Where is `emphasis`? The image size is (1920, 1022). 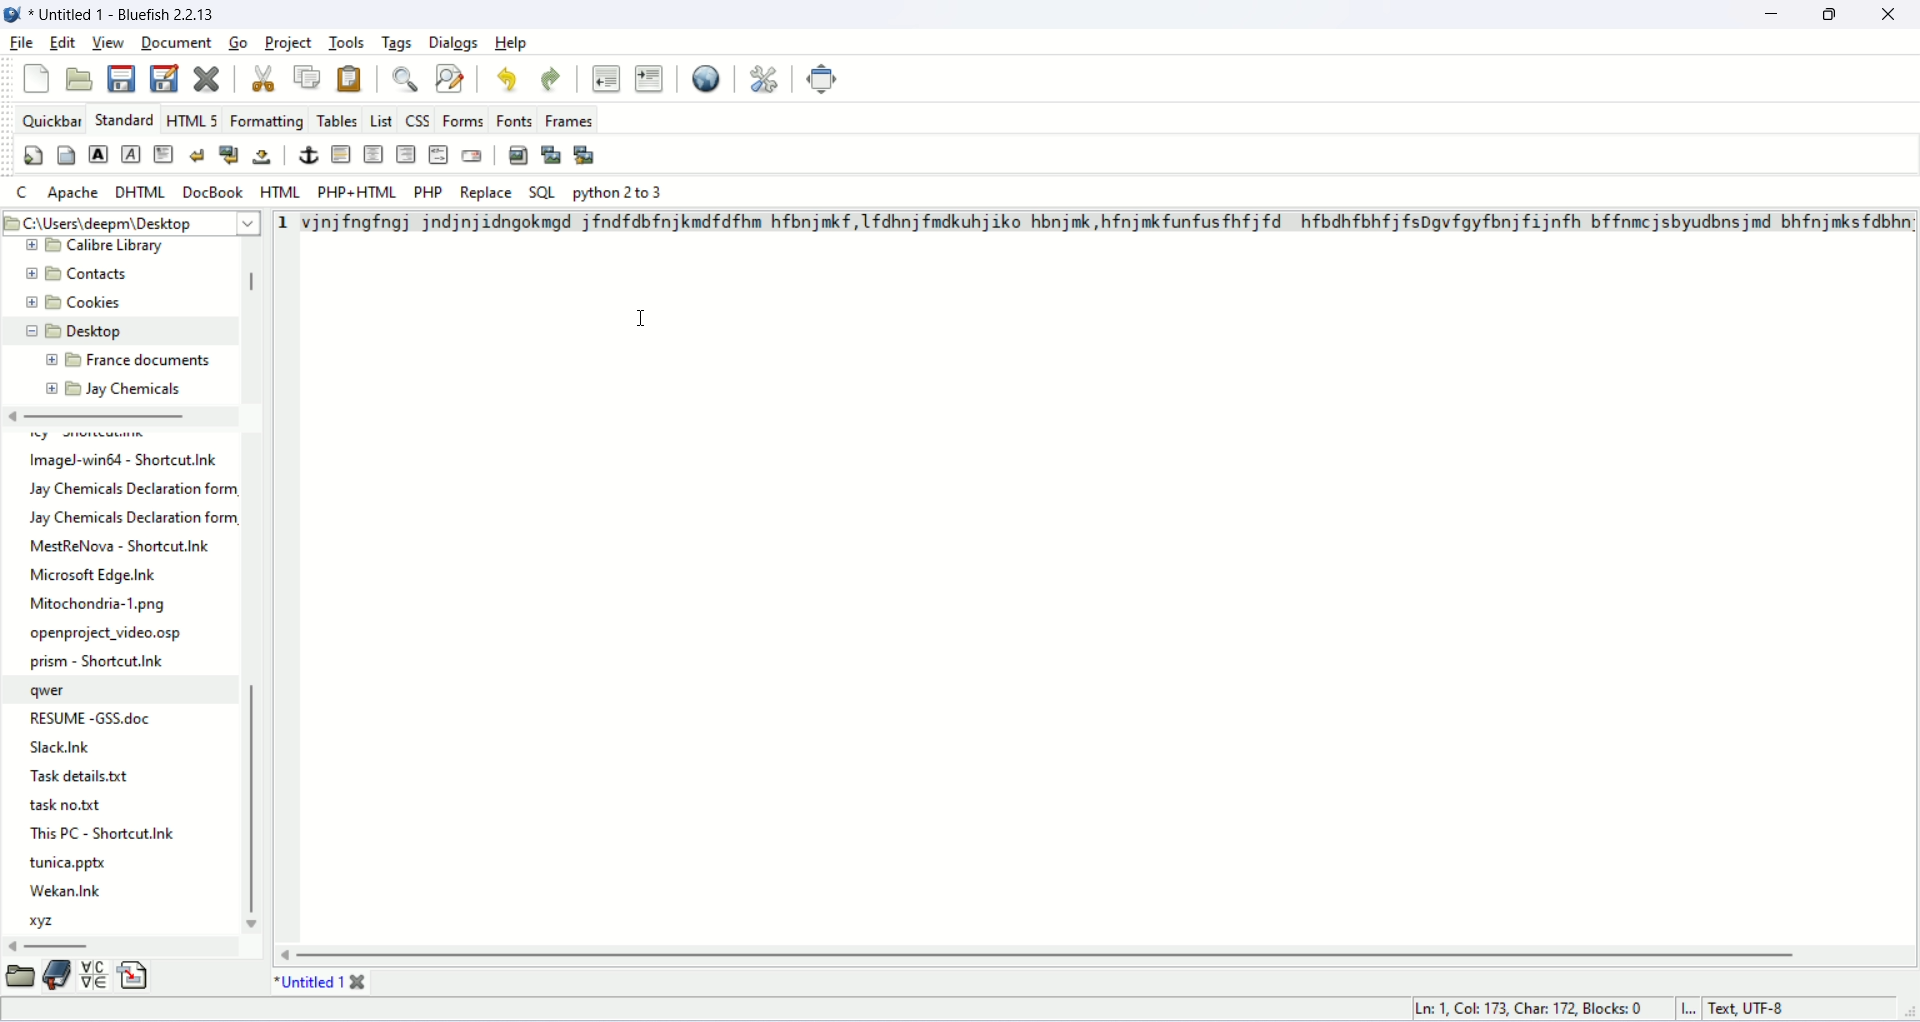
emphasis is located at coordinates (130, 155).